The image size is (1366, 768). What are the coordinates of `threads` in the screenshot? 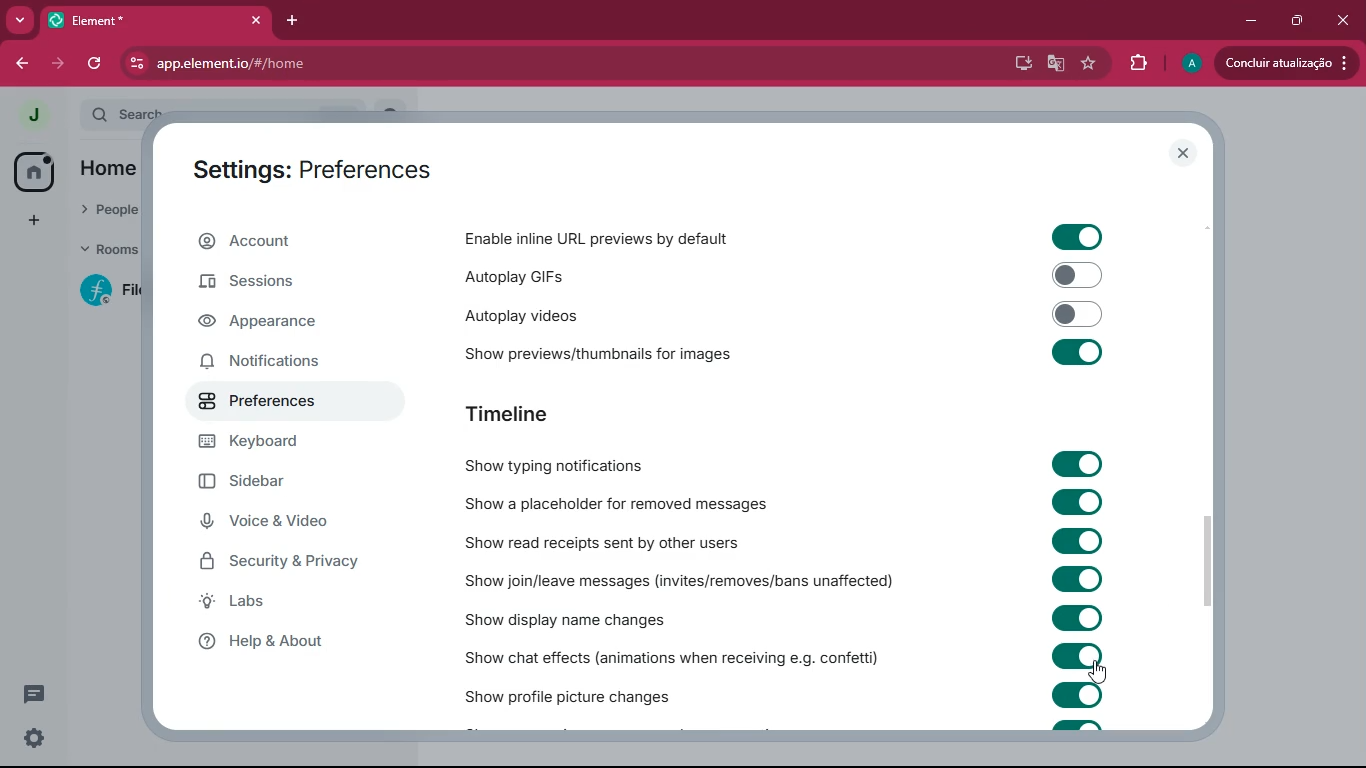 It's located at (32, 695).